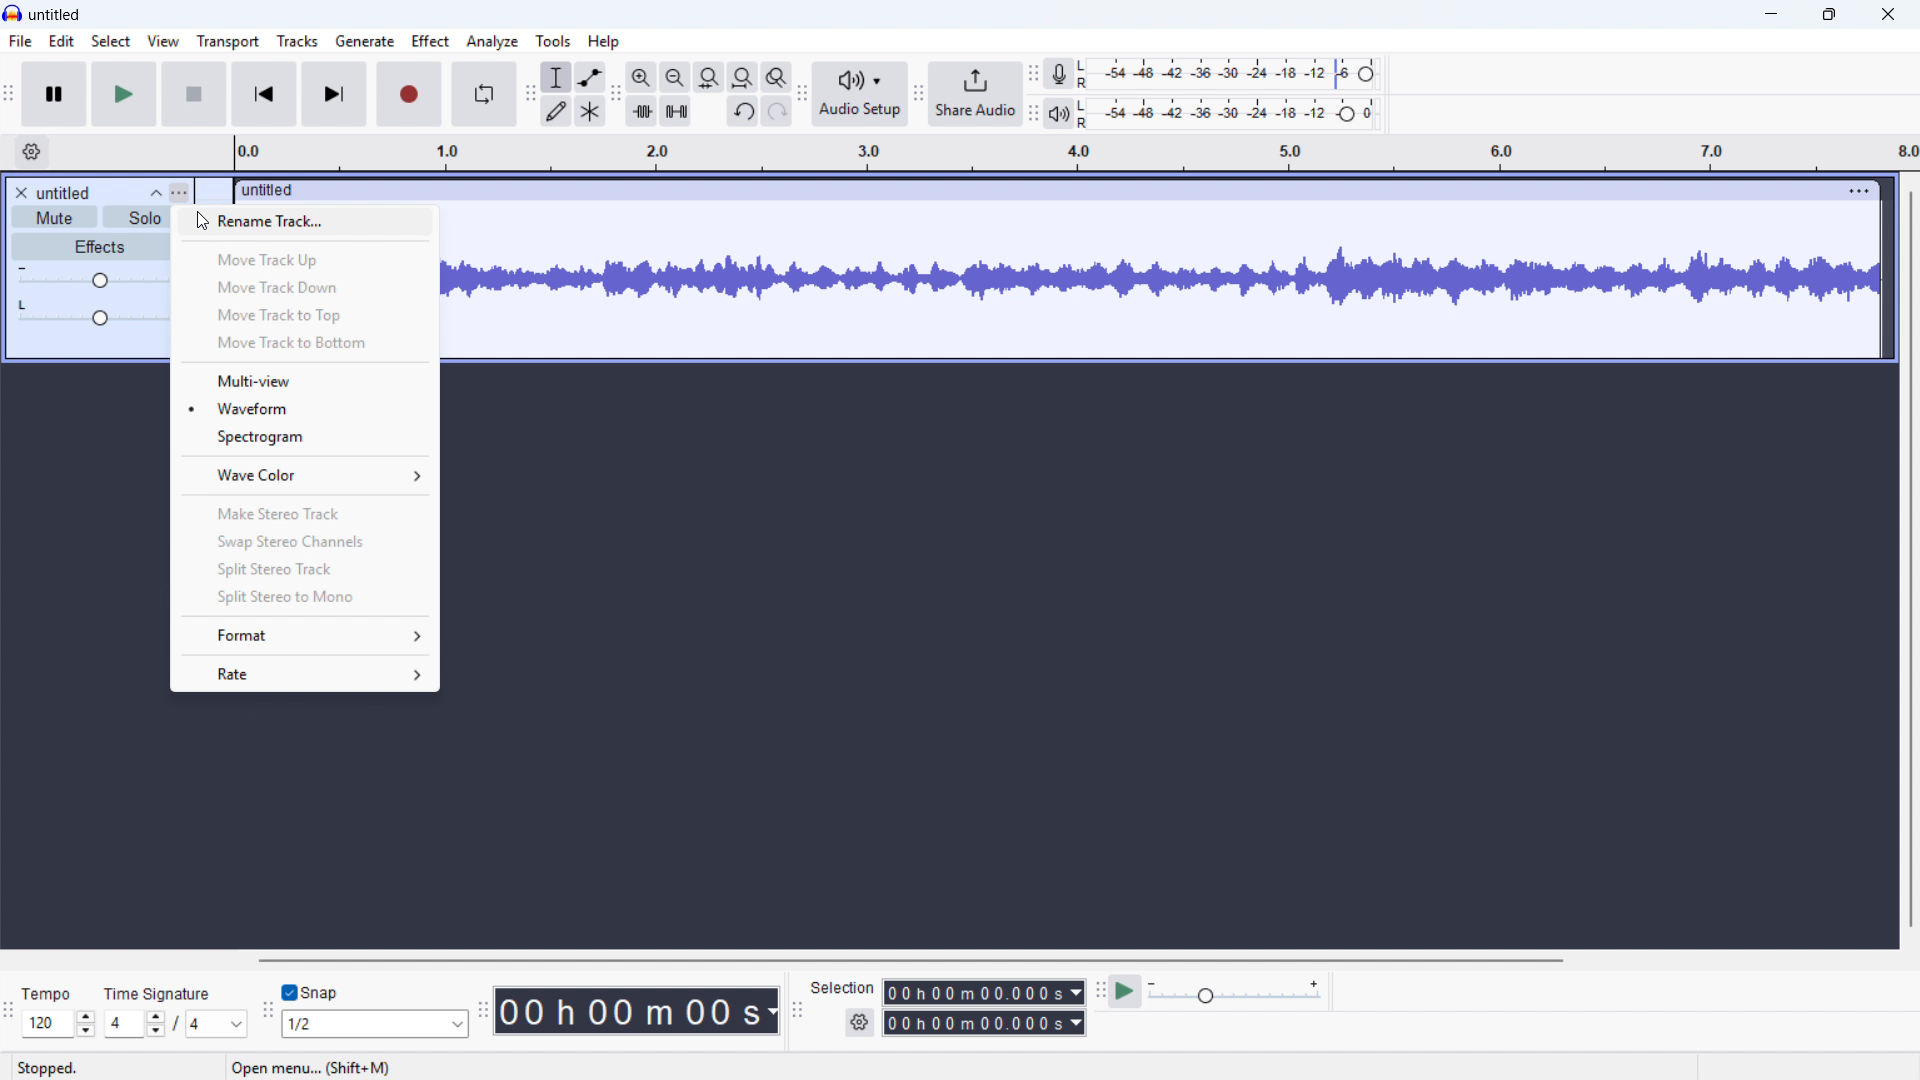 The height and width of the screenshot is (1080, 1920). I want to click on Move track up , so click(305, 258).